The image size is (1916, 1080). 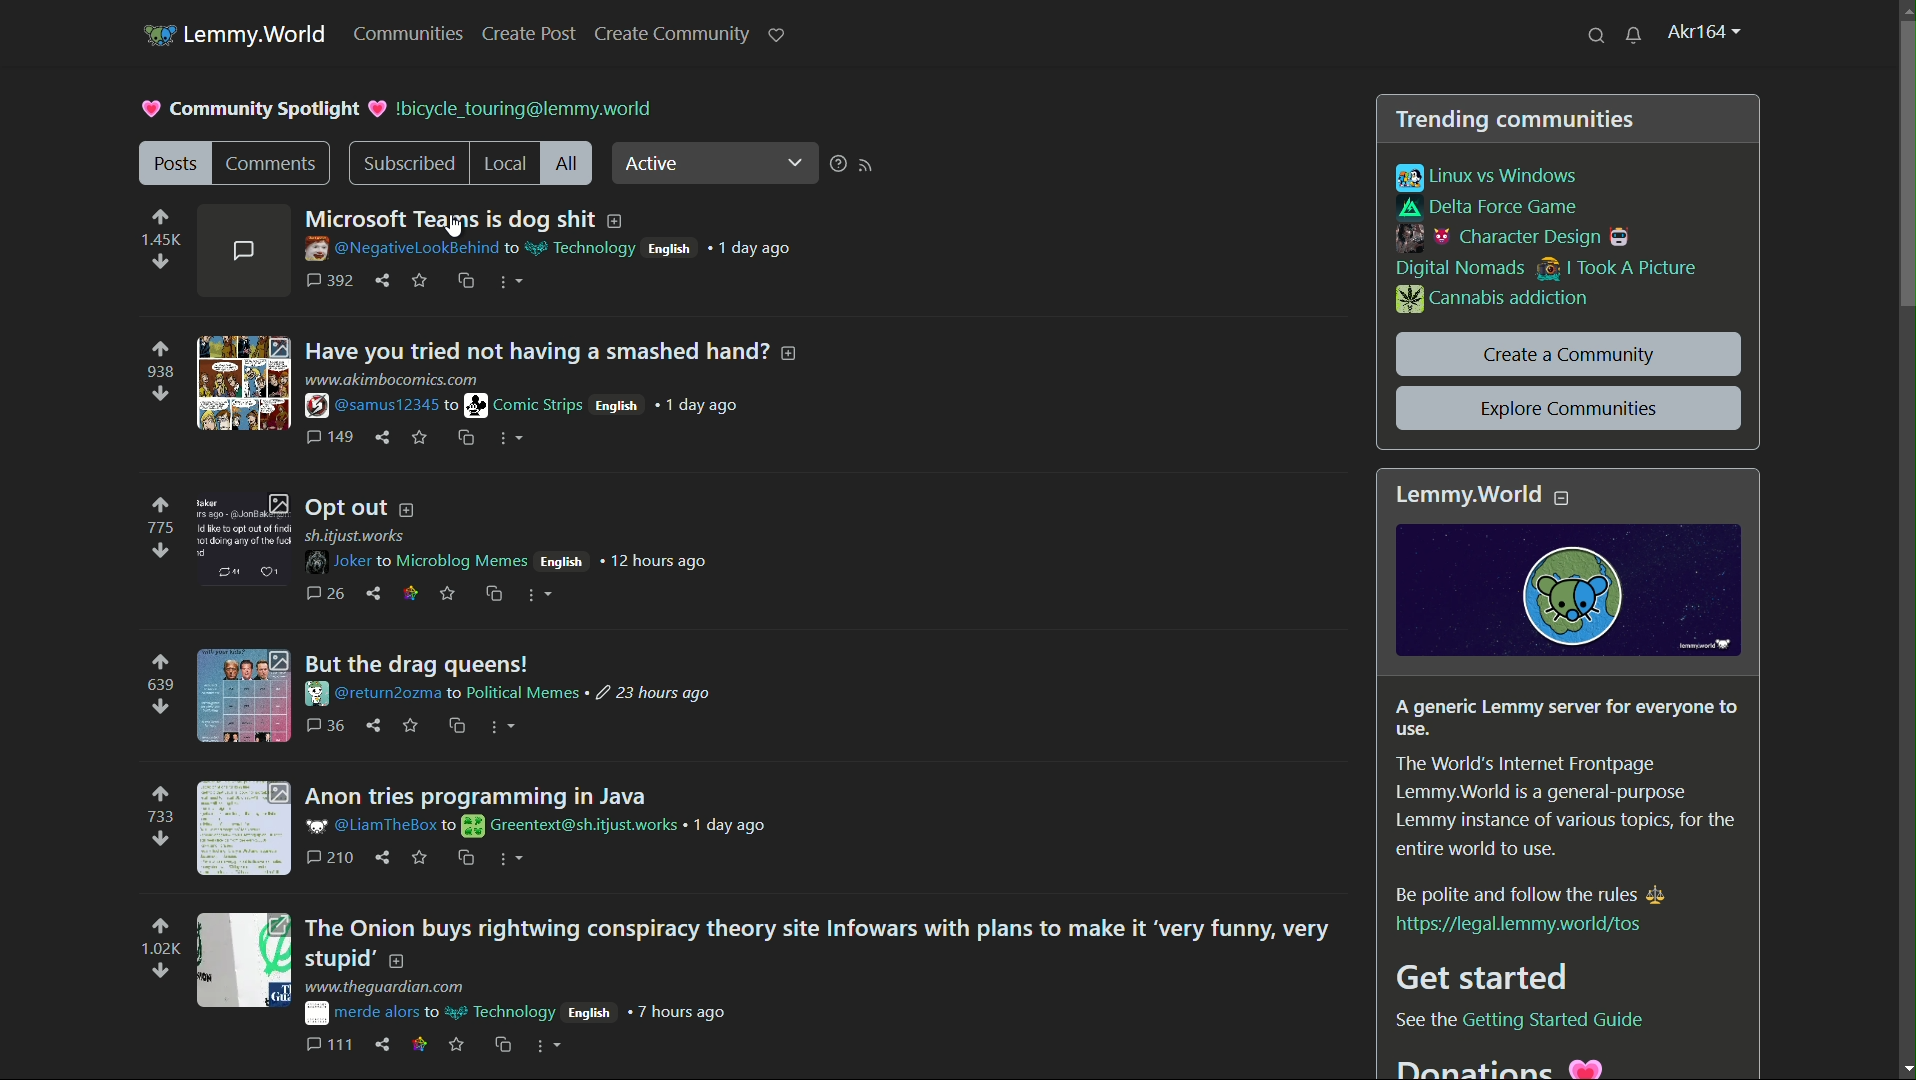 What do you see at coordinates (1598, 34) in the screenshot?
I see `search` at bounding box center [1598, 34].